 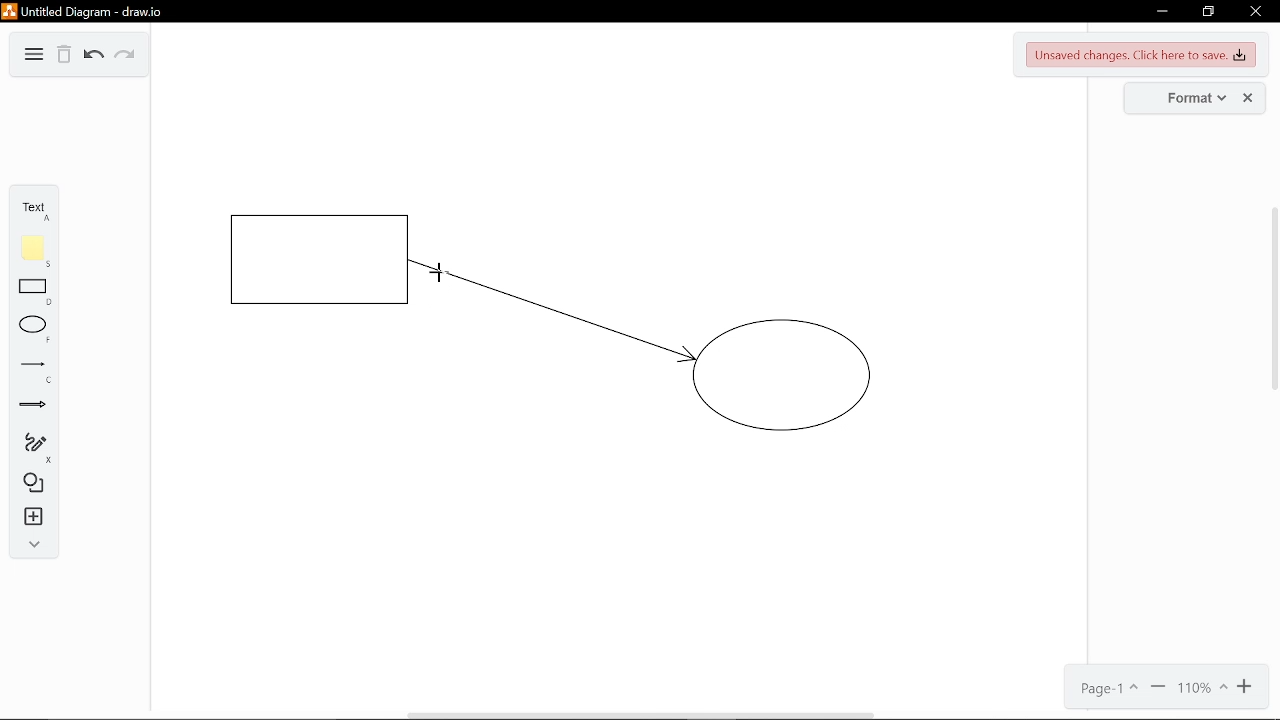 What do you see at coordinates (30, 330) in the screenshot?
I see `Ellipse` at bounding box center [30, 330].